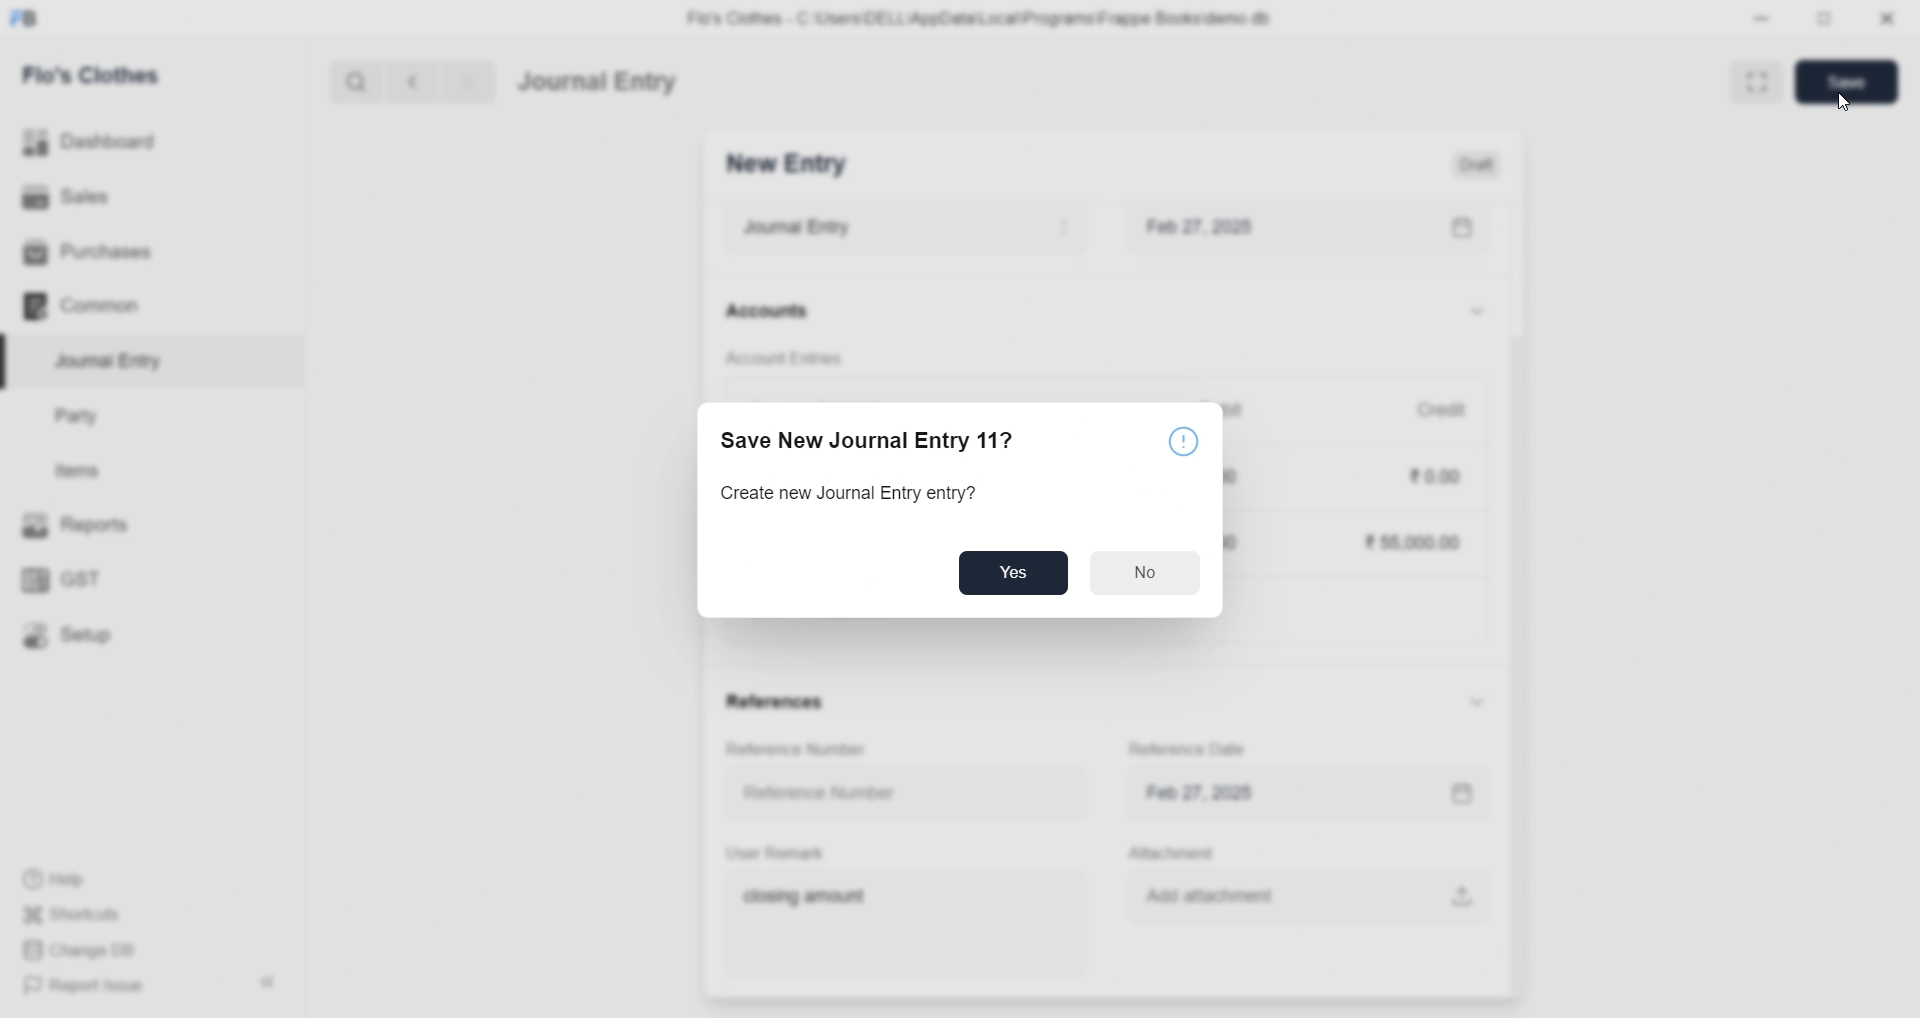 The width and height of the screenshot is (1920, 1018). What do you see at coordinates (852, 495) in the screenshot?
I see `Create new Journal Entry entry?` at bounding box center [852, 495].